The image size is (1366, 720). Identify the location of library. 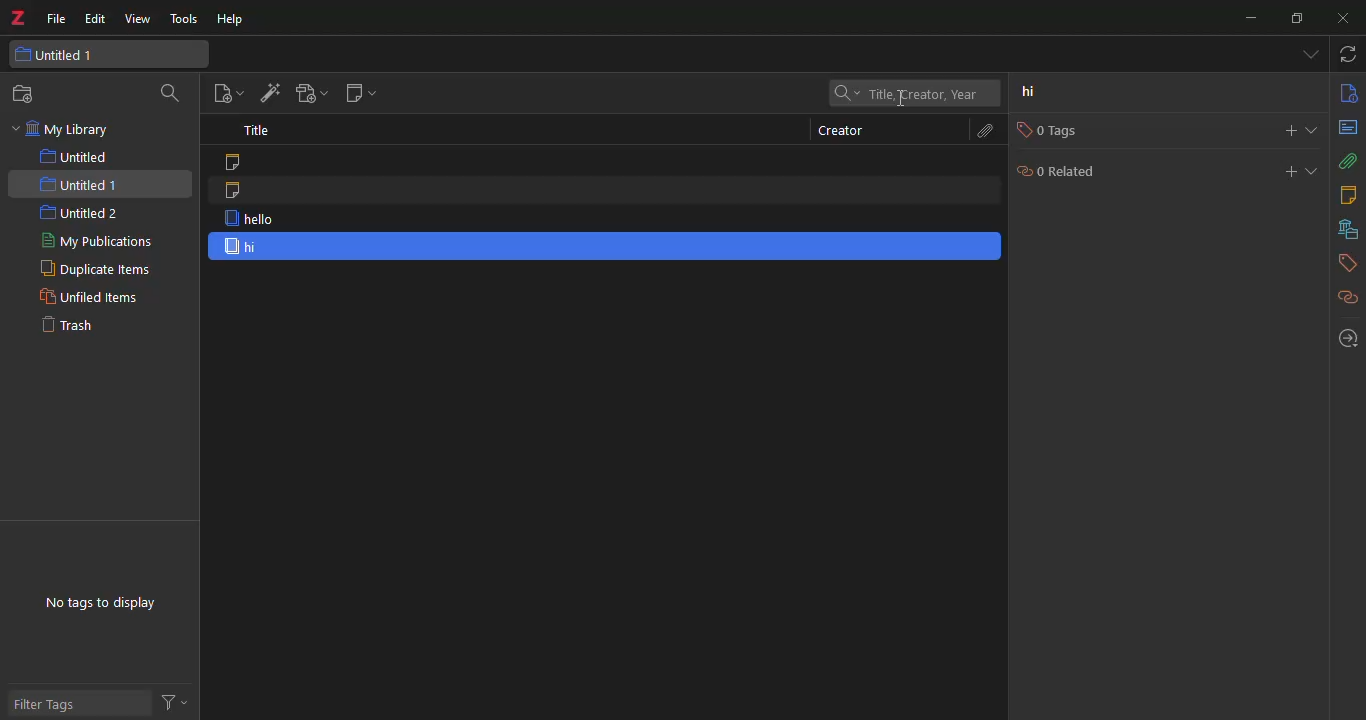
(1342, 231).